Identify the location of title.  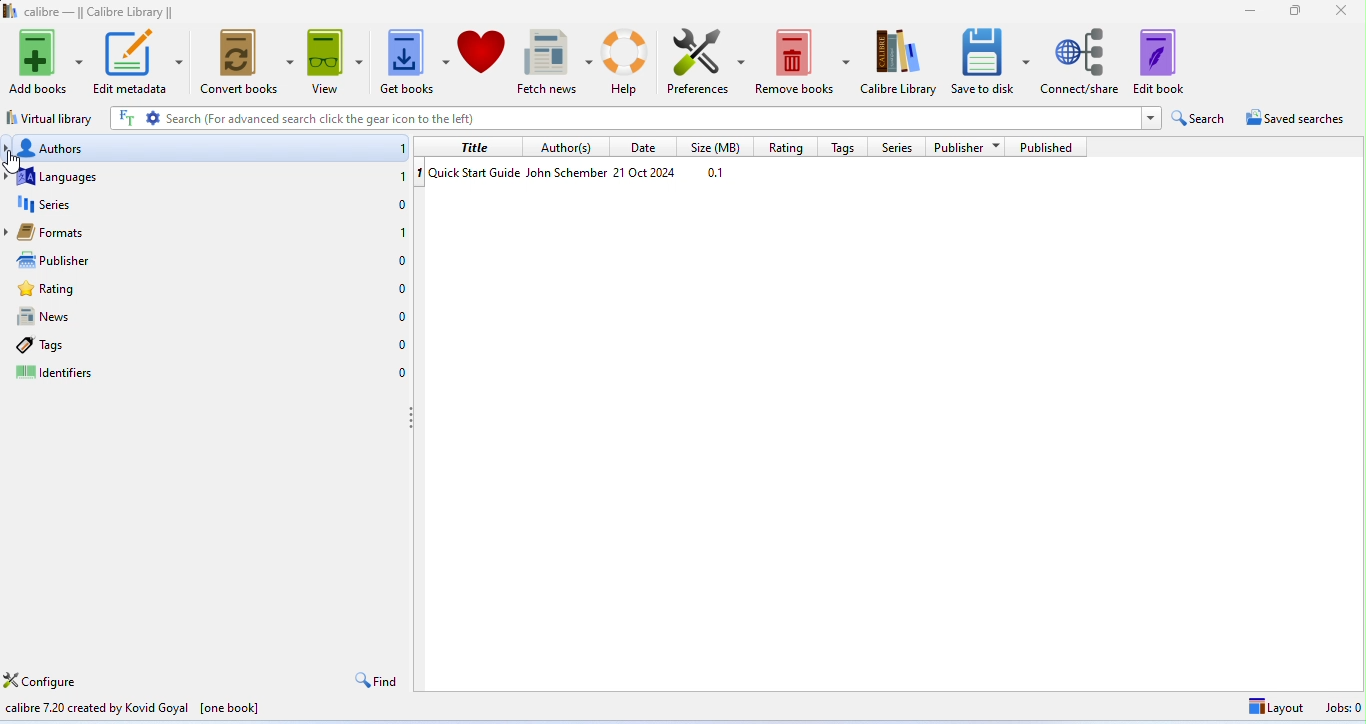
(476, 148).